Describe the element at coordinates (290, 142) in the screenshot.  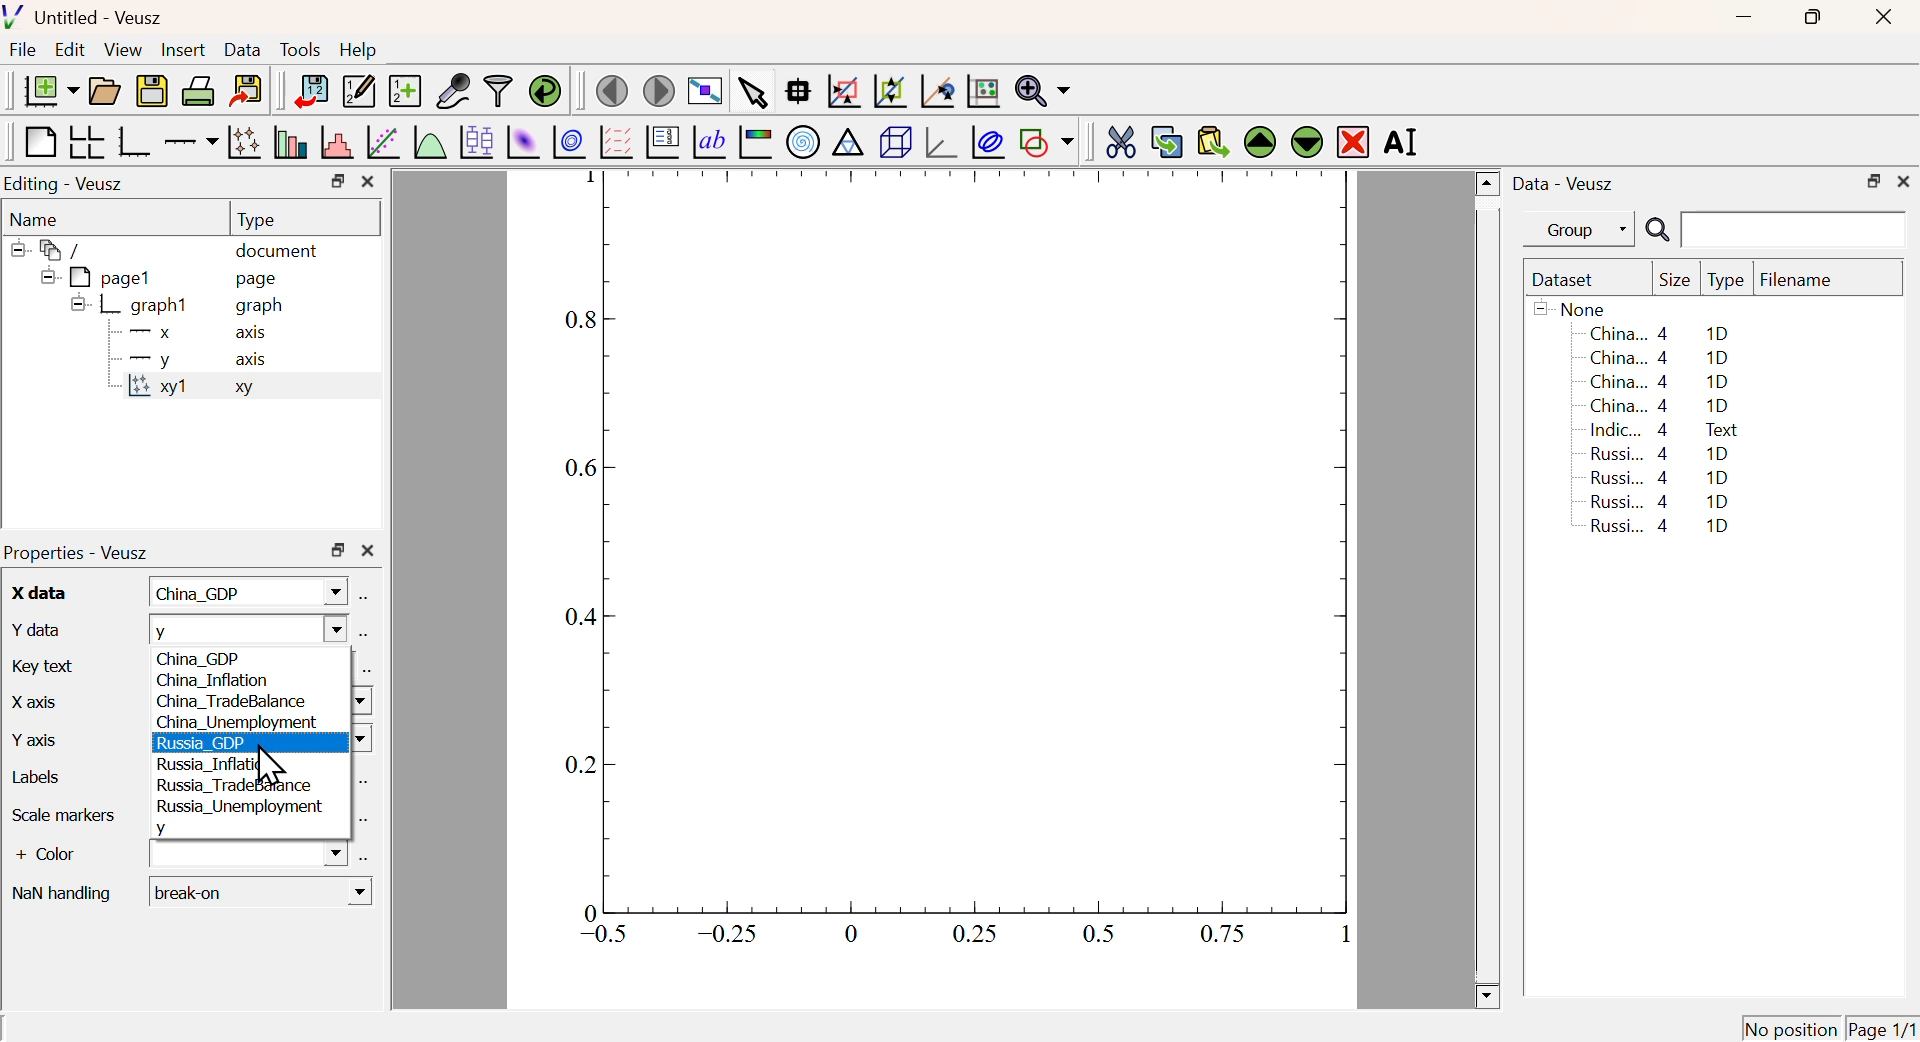
I see `Plot bar charts` at that location.